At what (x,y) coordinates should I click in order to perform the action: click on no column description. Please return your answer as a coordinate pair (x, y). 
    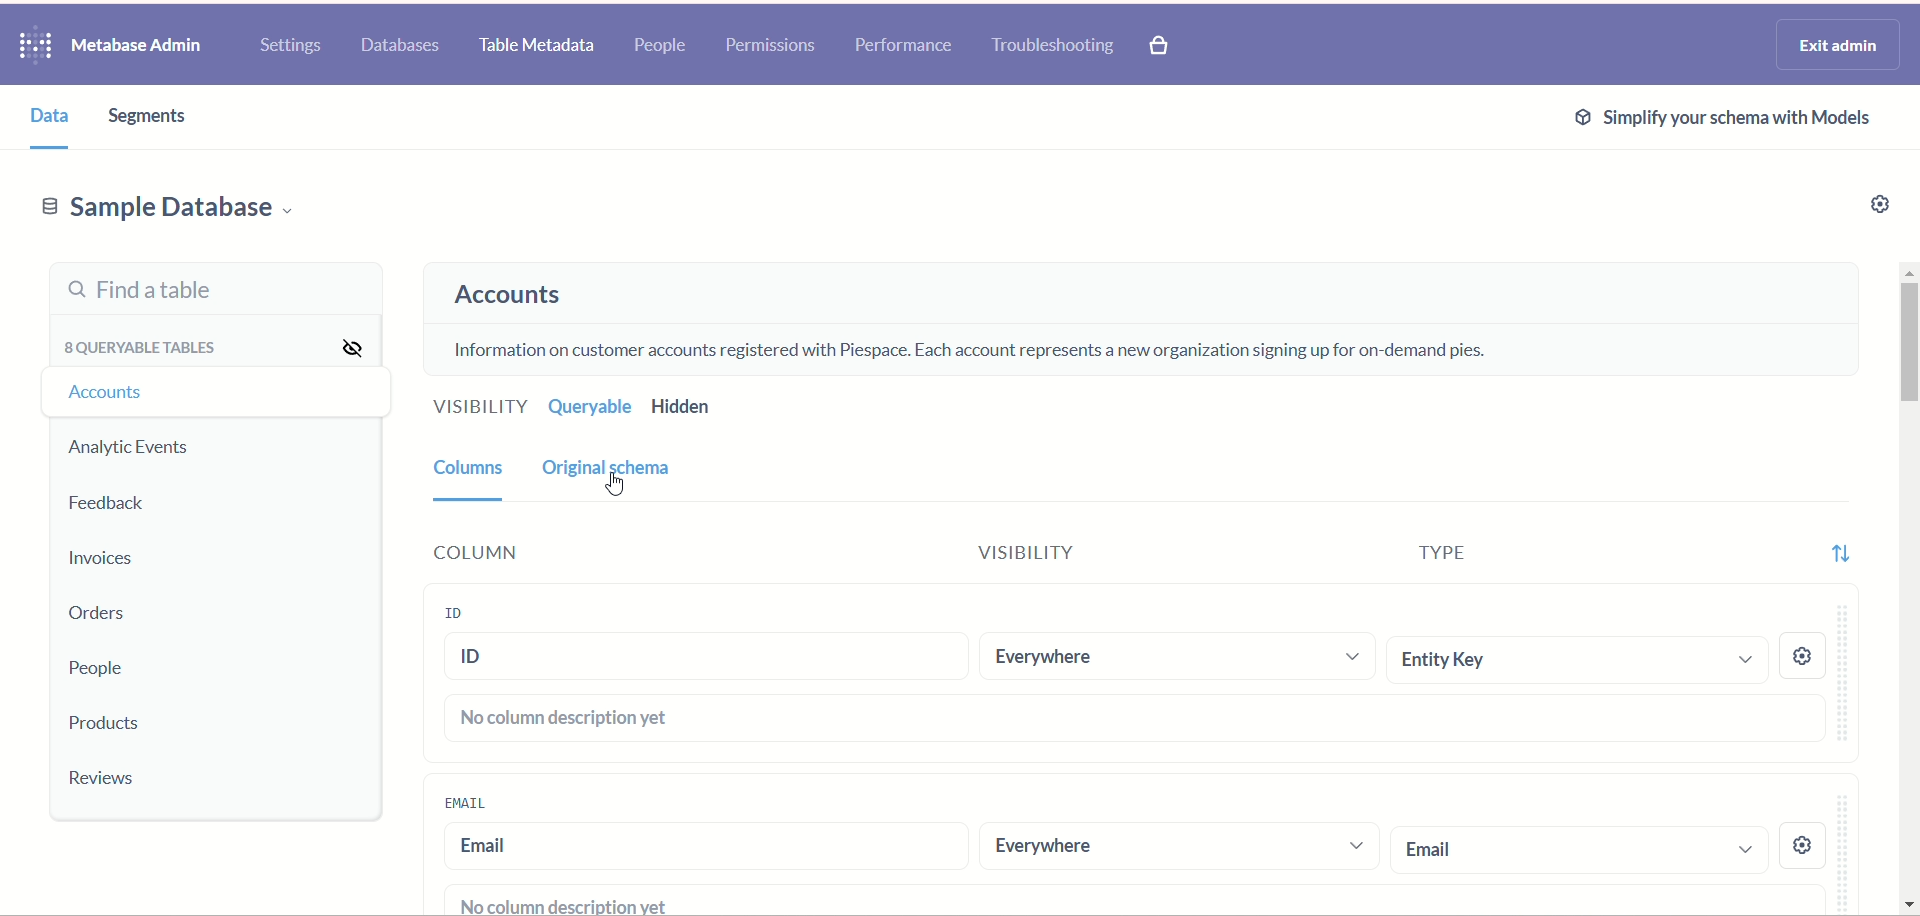
    Looking at the image, I should click on (1138, 716).